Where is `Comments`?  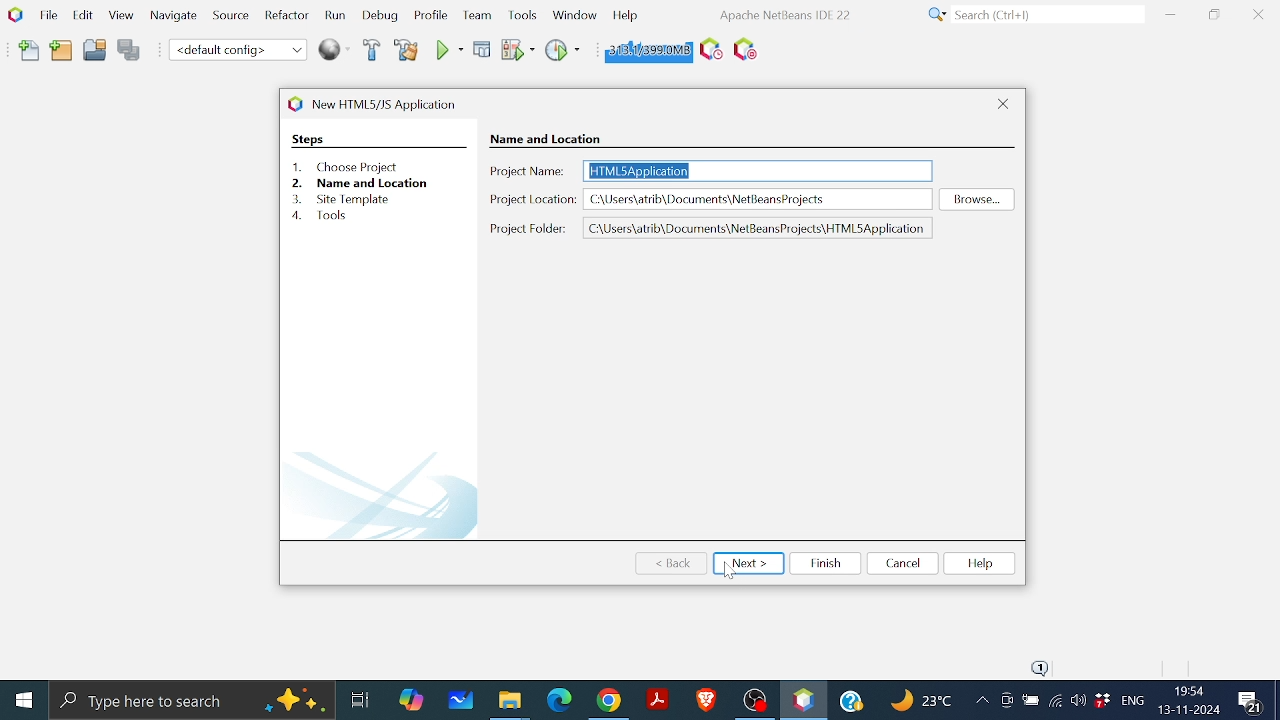
Comments is located at coordinates (1253, 702).